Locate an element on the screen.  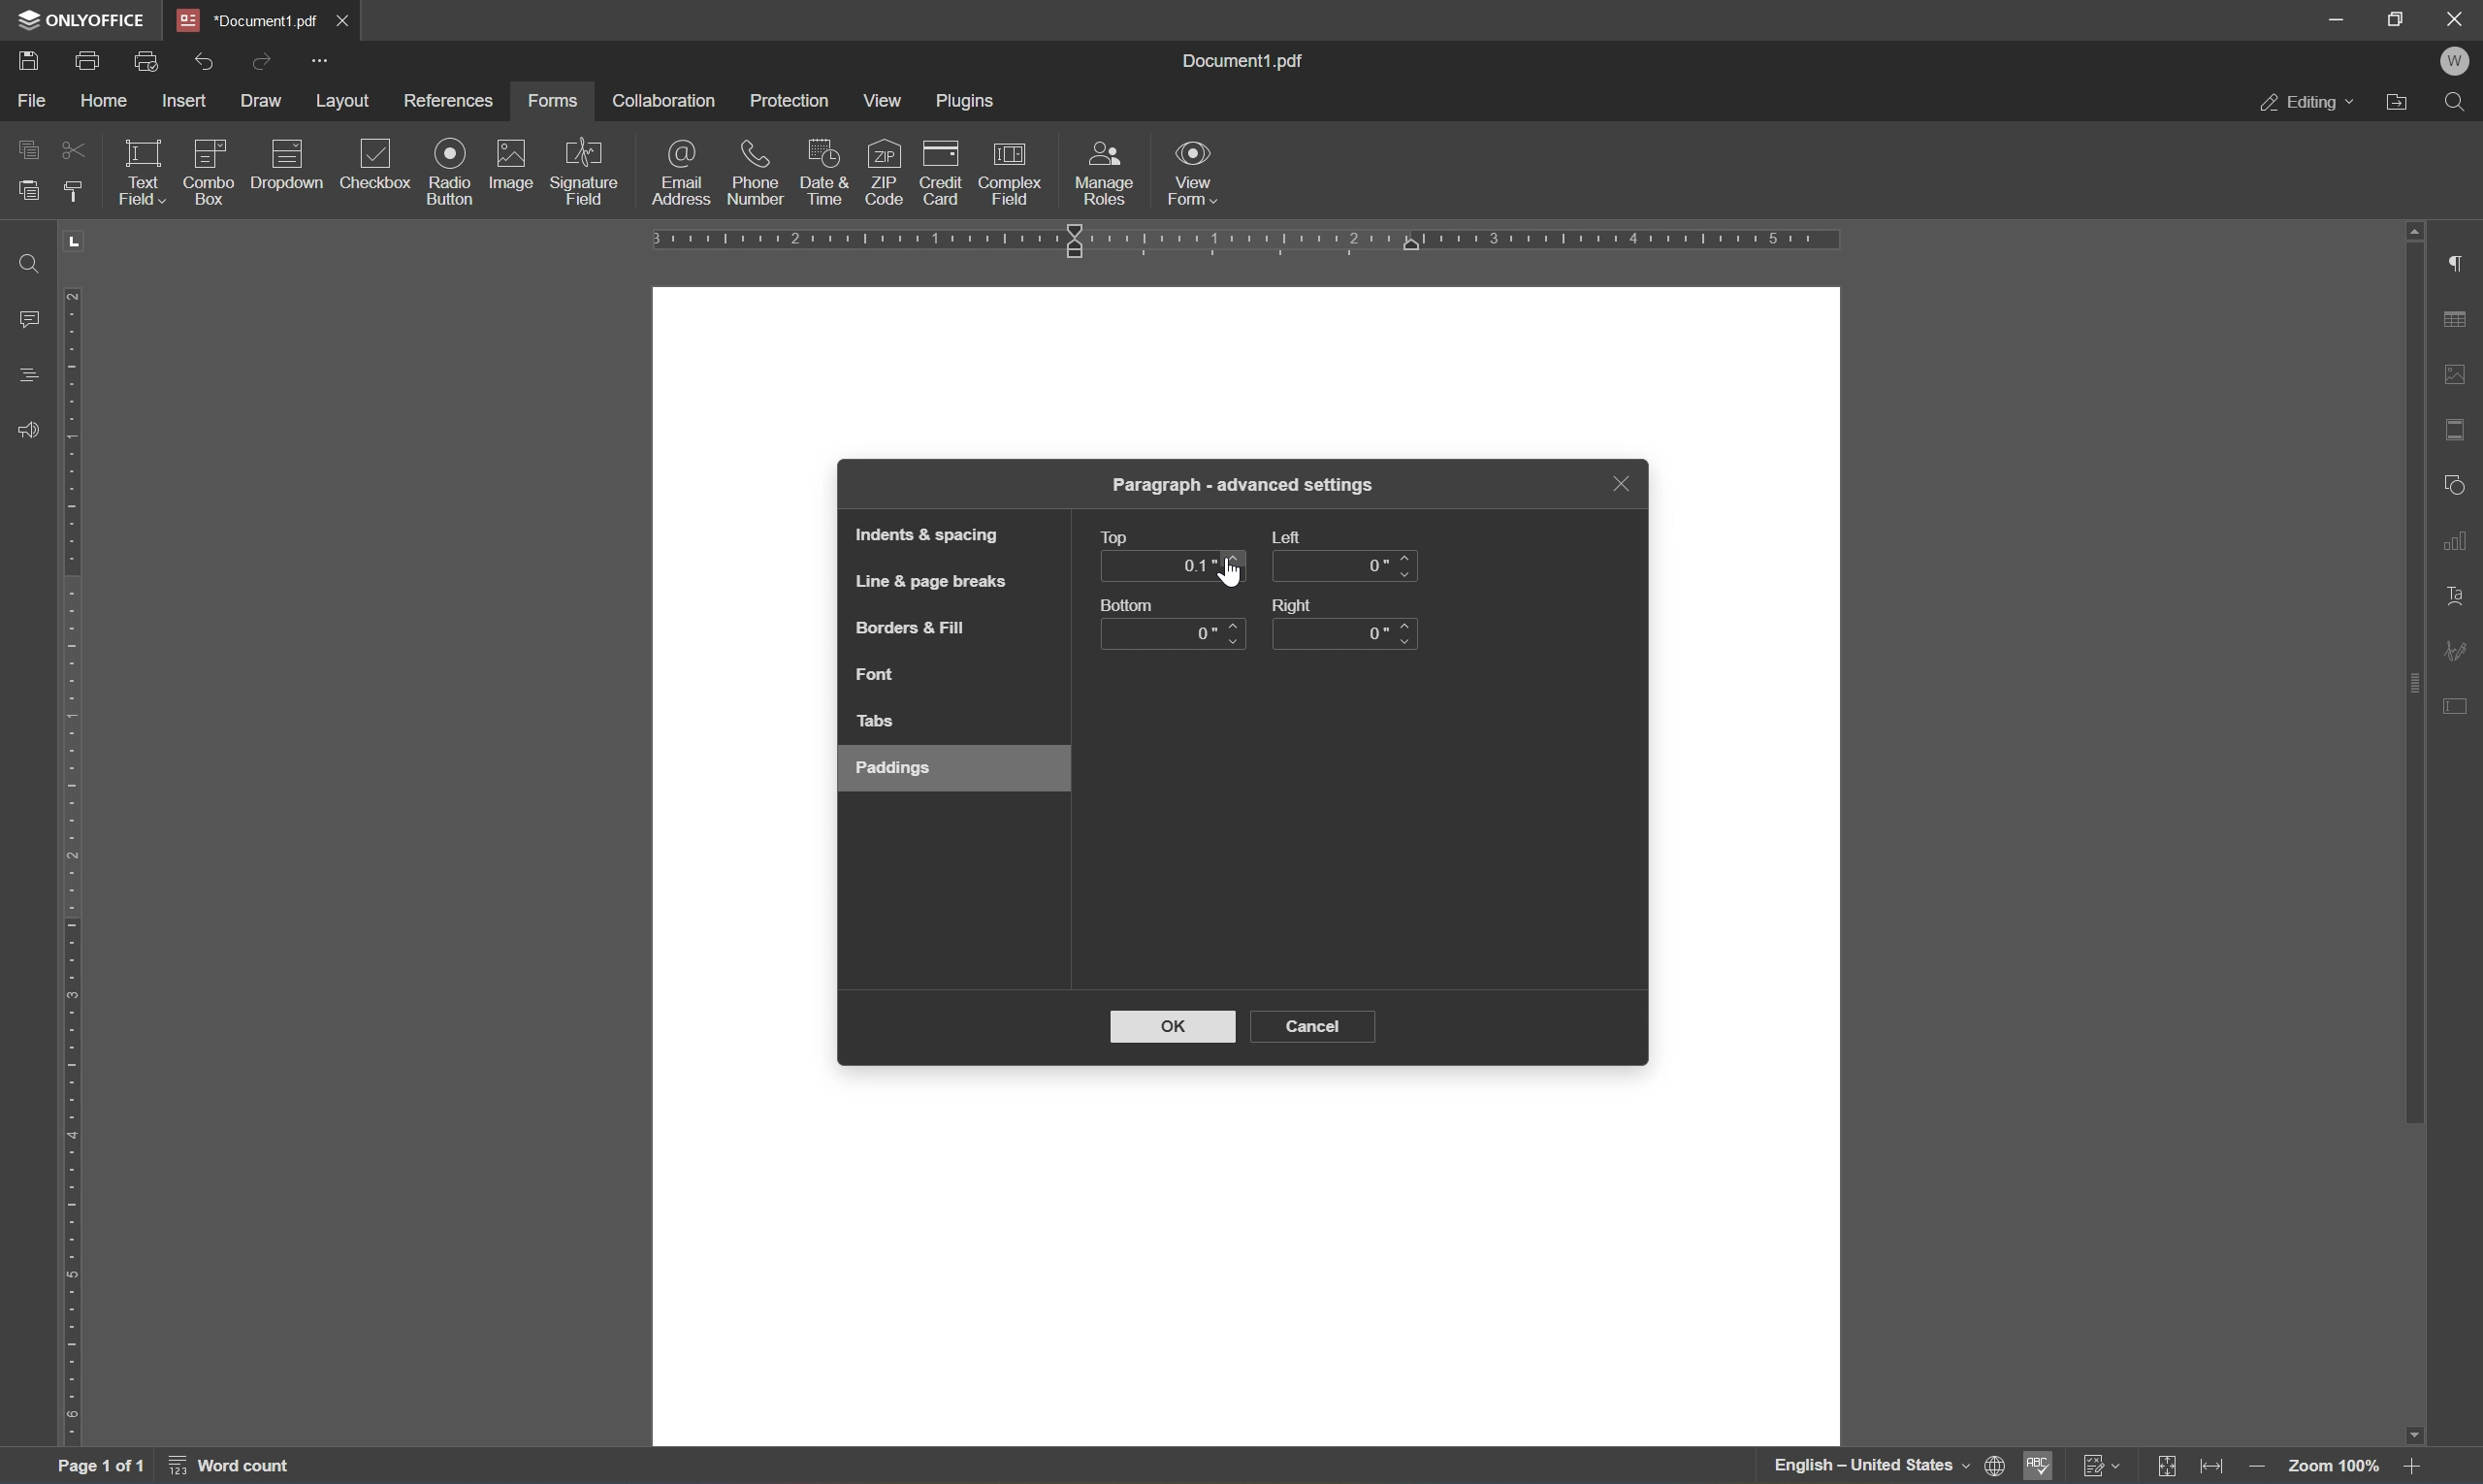
minimize is located at coordinates (2337, 18).